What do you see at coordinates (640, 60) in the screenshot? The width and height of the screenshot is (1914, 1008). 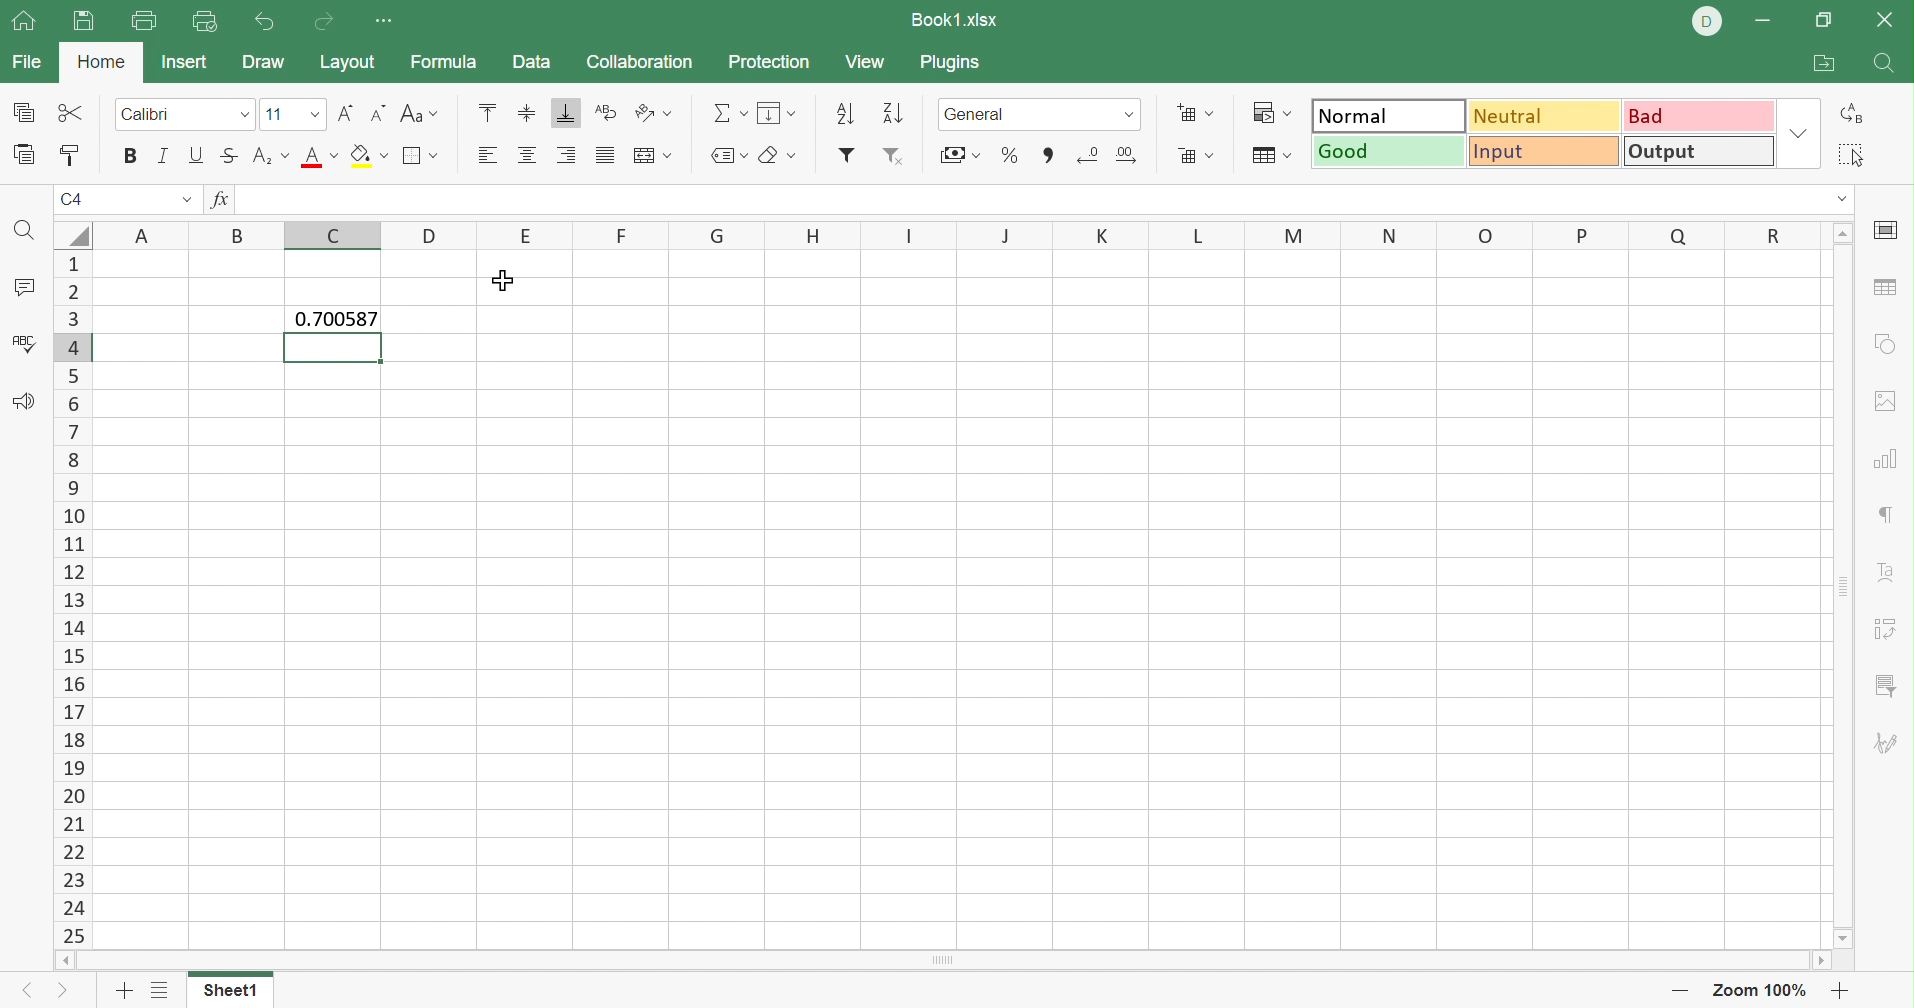 I see `Collaboration` at bounding box center [640, 60].